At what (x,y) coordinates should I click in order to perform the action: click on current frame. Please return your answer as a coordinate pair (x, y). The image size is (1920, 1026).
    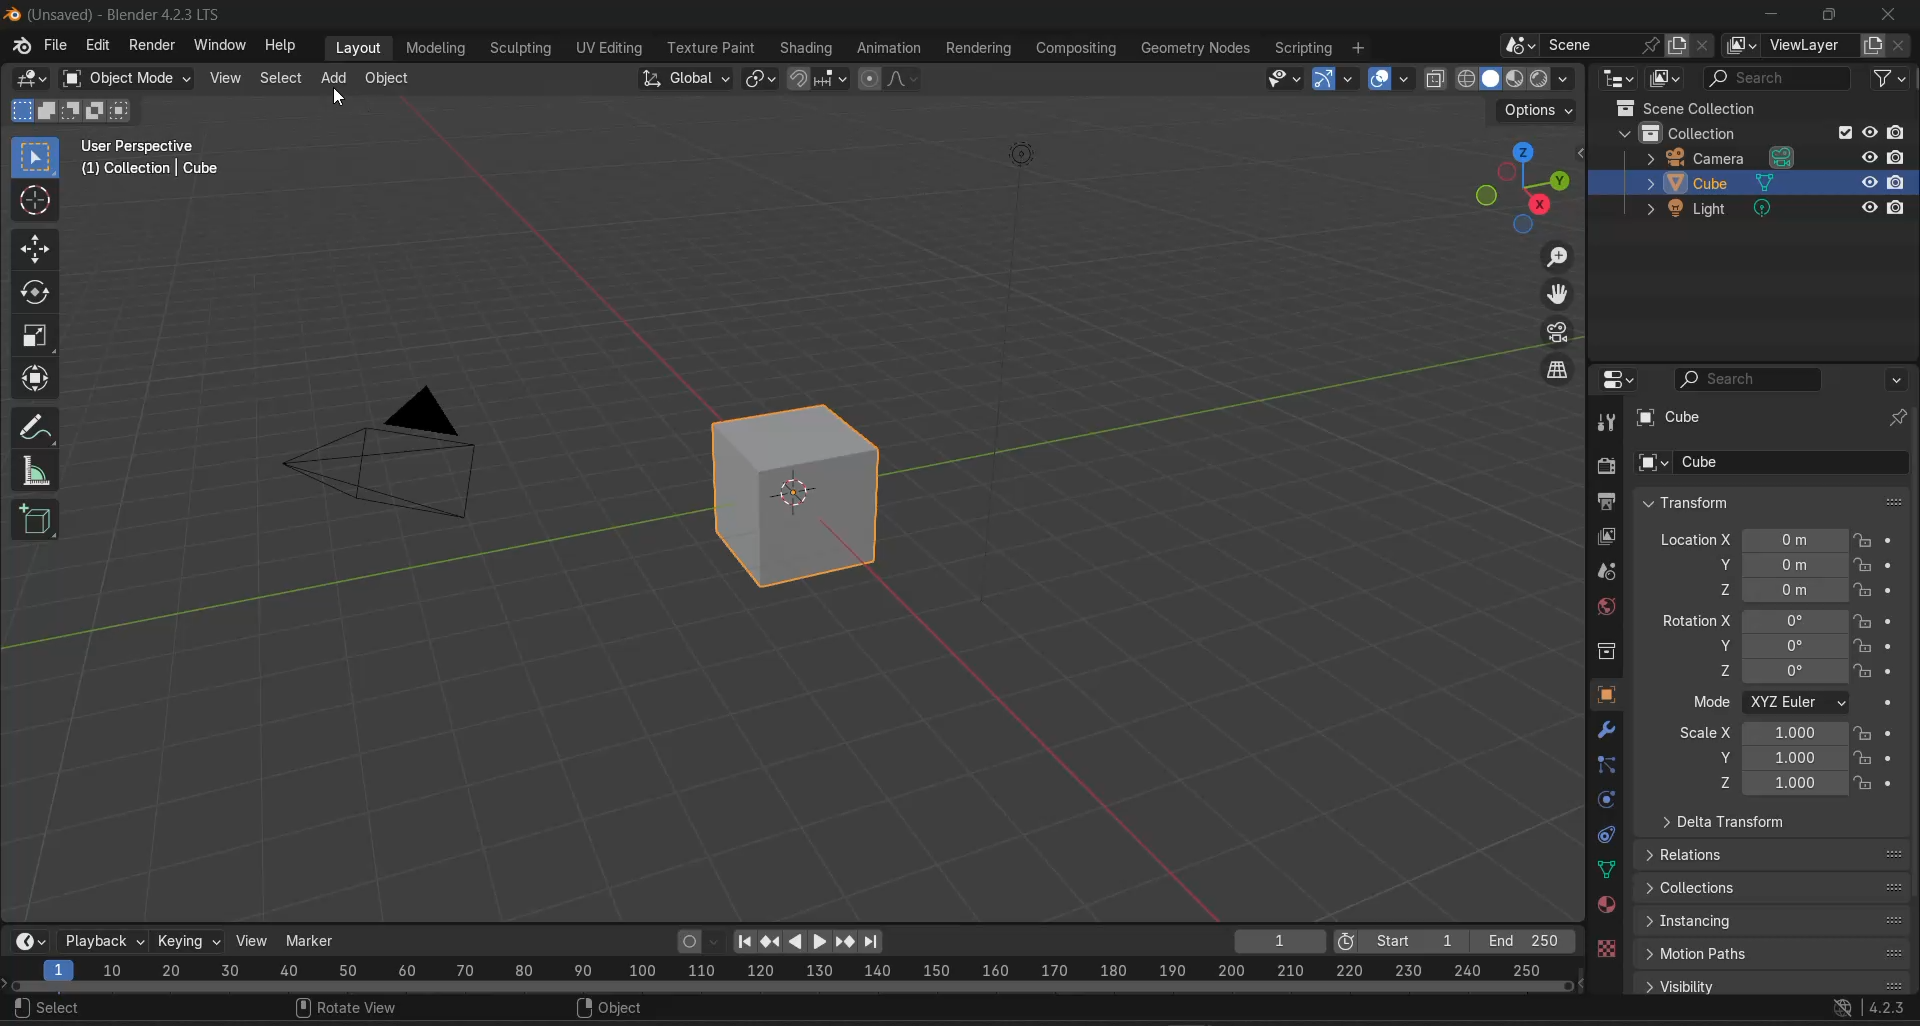
    Looking at the image, I should click on (1281, 939).